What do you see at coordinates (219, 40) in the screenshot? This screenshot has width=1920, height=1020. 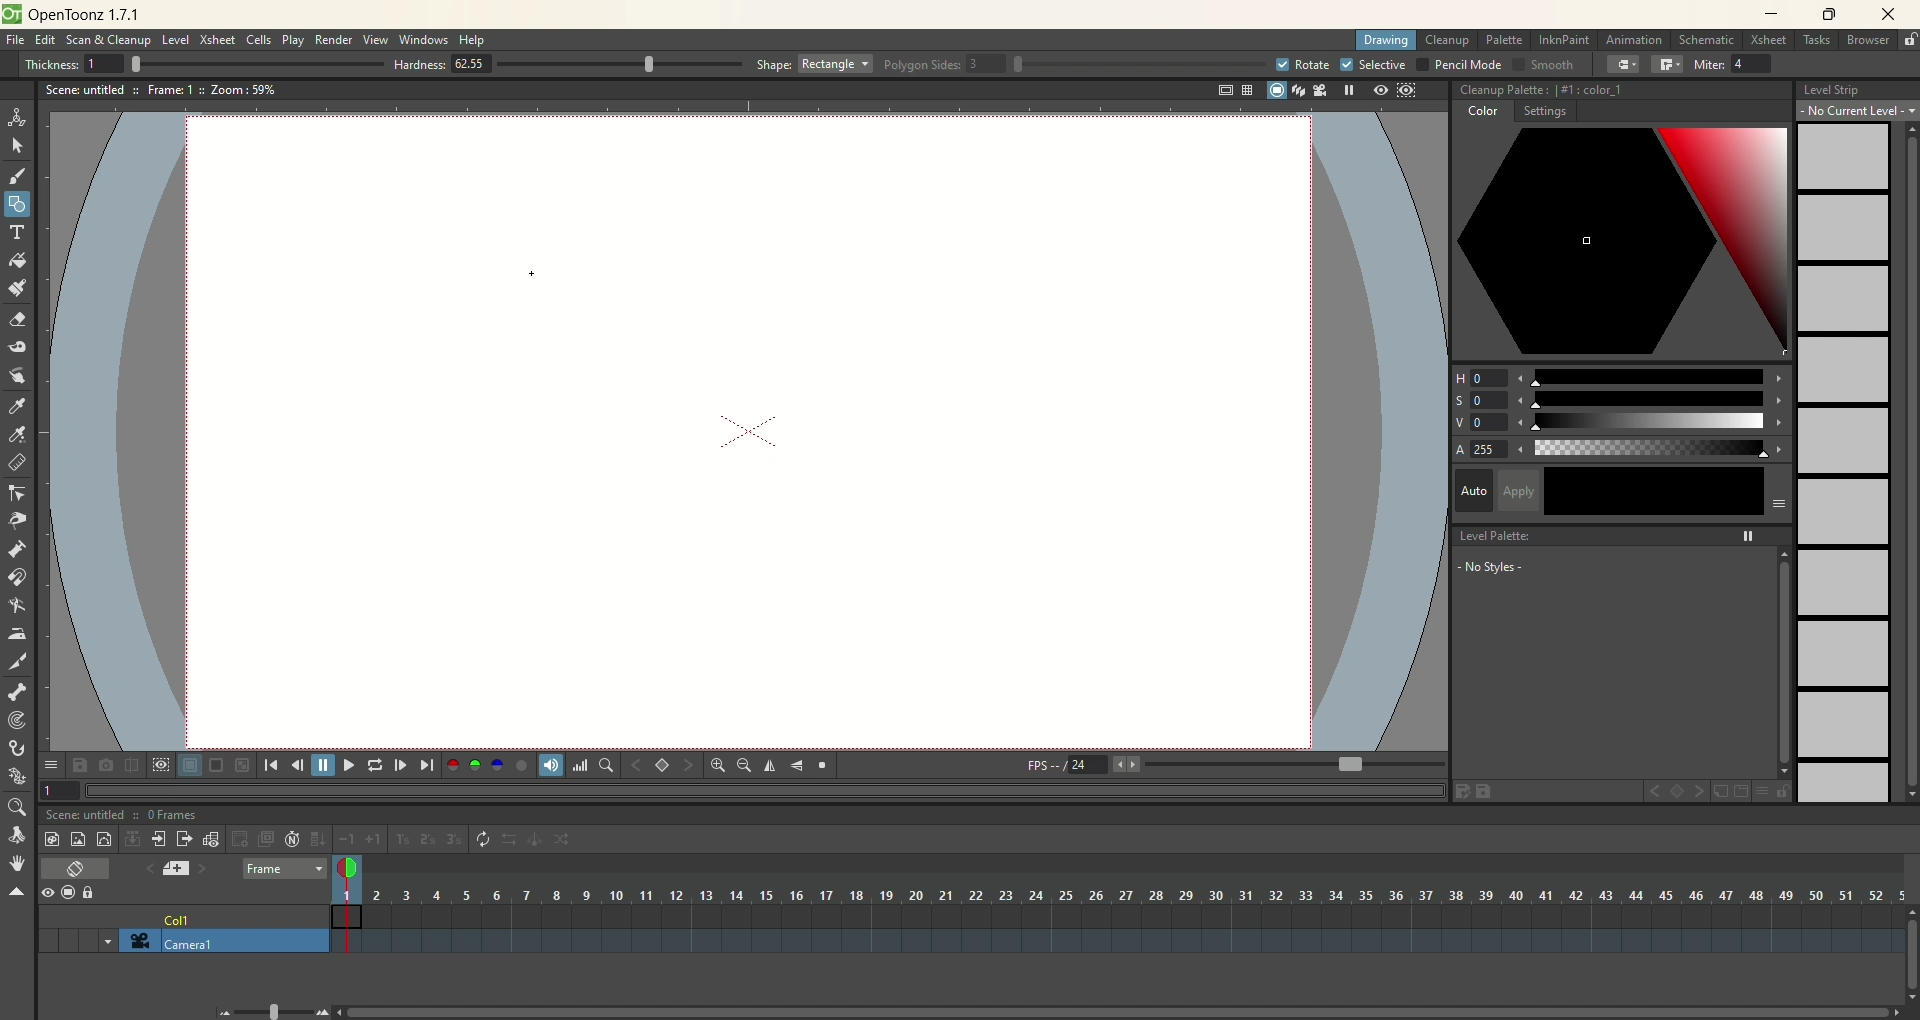 I see `X sheet` at bounding box center [219, 40].